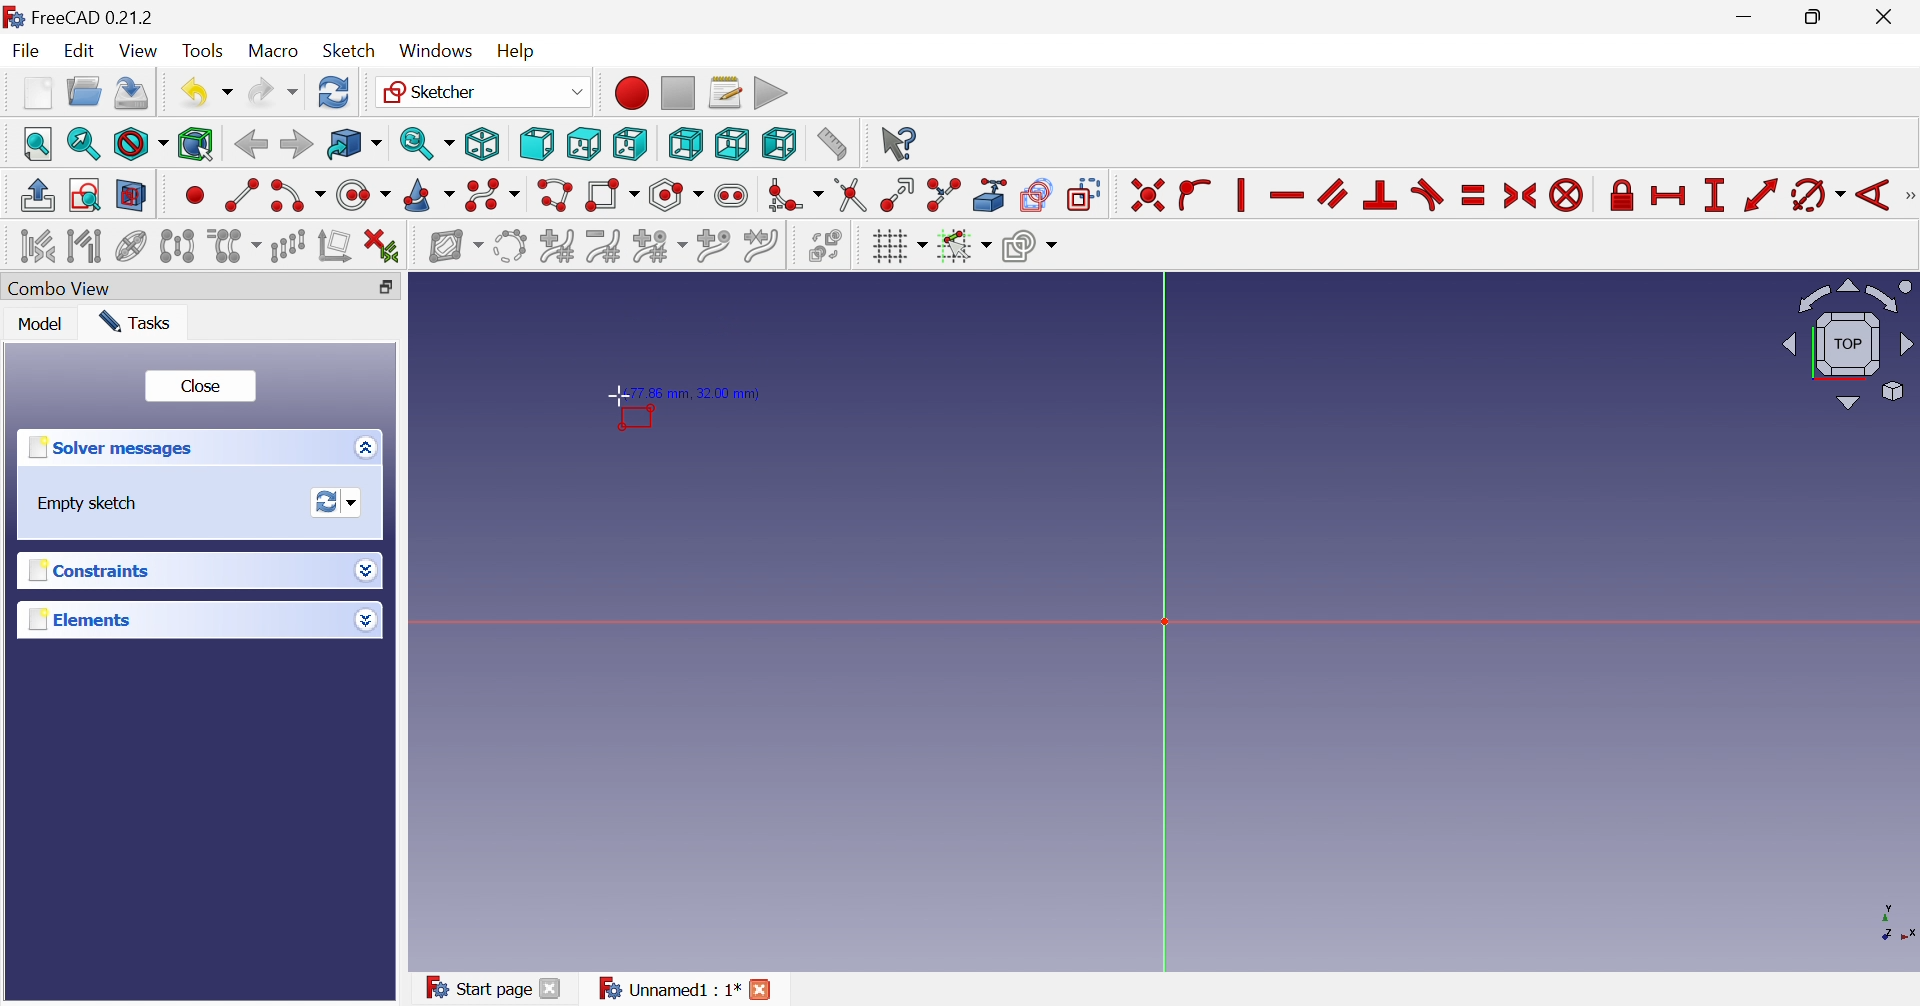  I want to click on Forward, so click(295, 143).